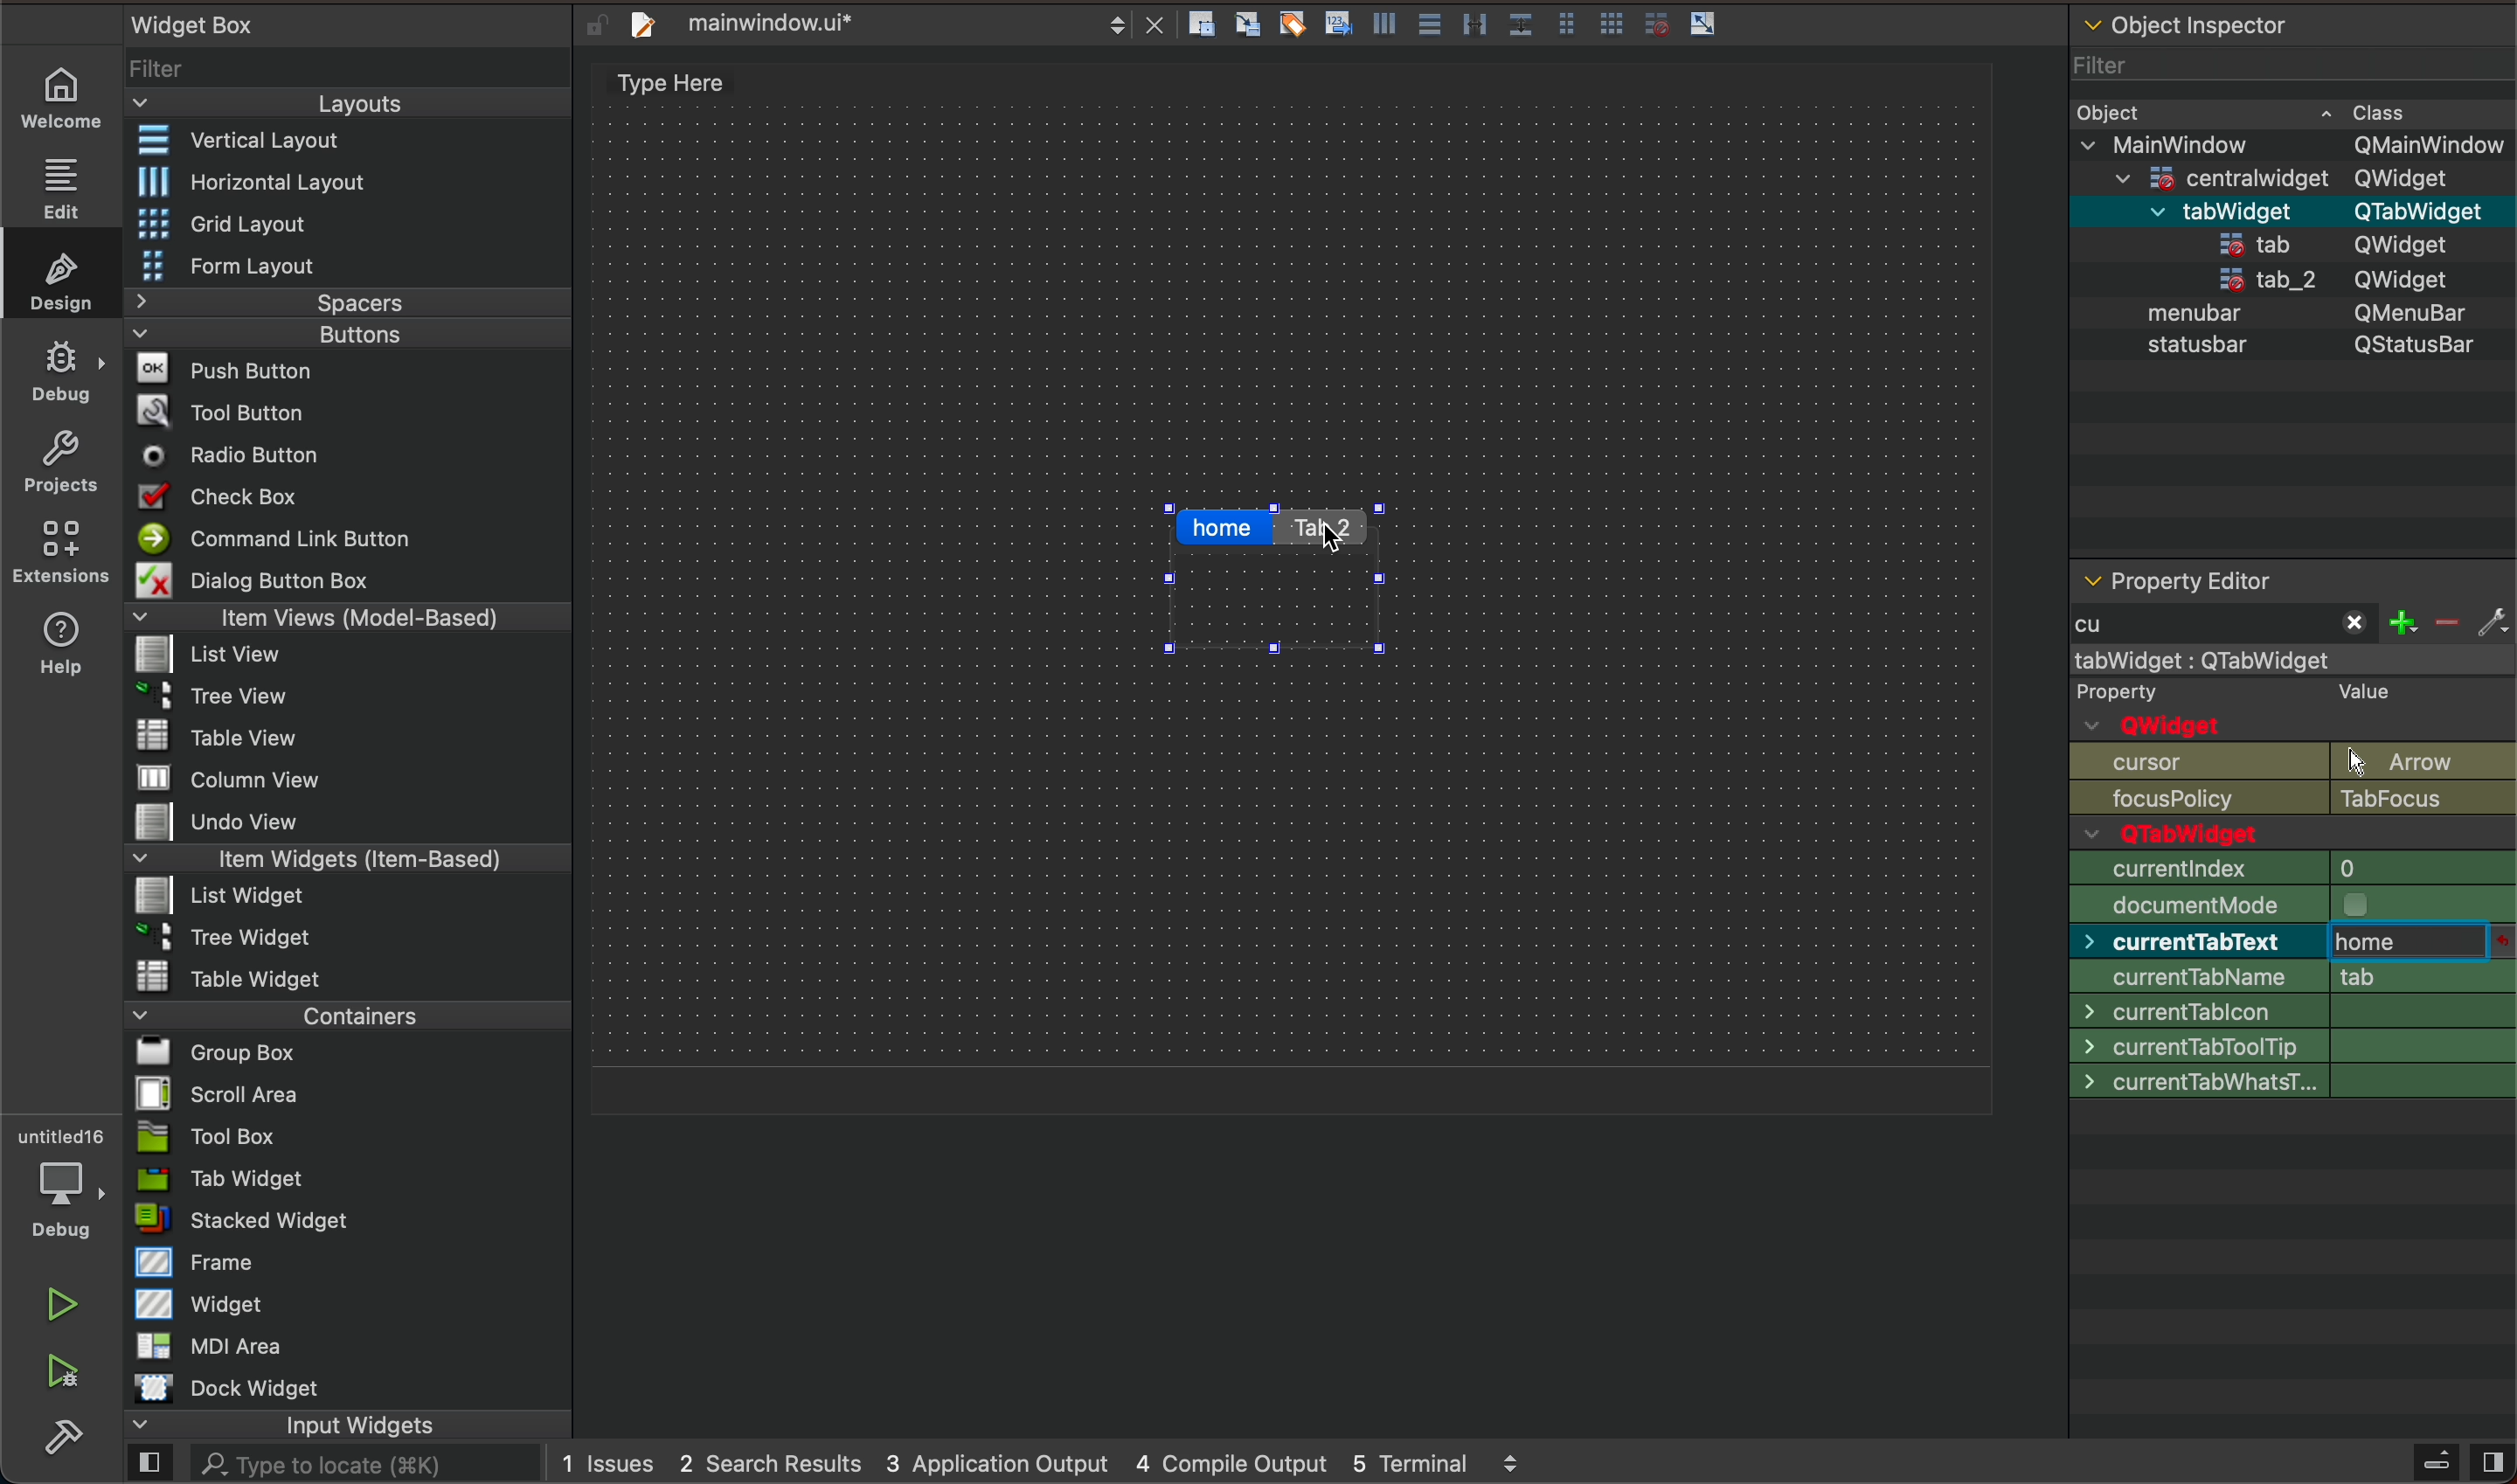 Image resolution: width=2517 pixels, height=1484 pixels. I want to click on help, so click(65, 640).